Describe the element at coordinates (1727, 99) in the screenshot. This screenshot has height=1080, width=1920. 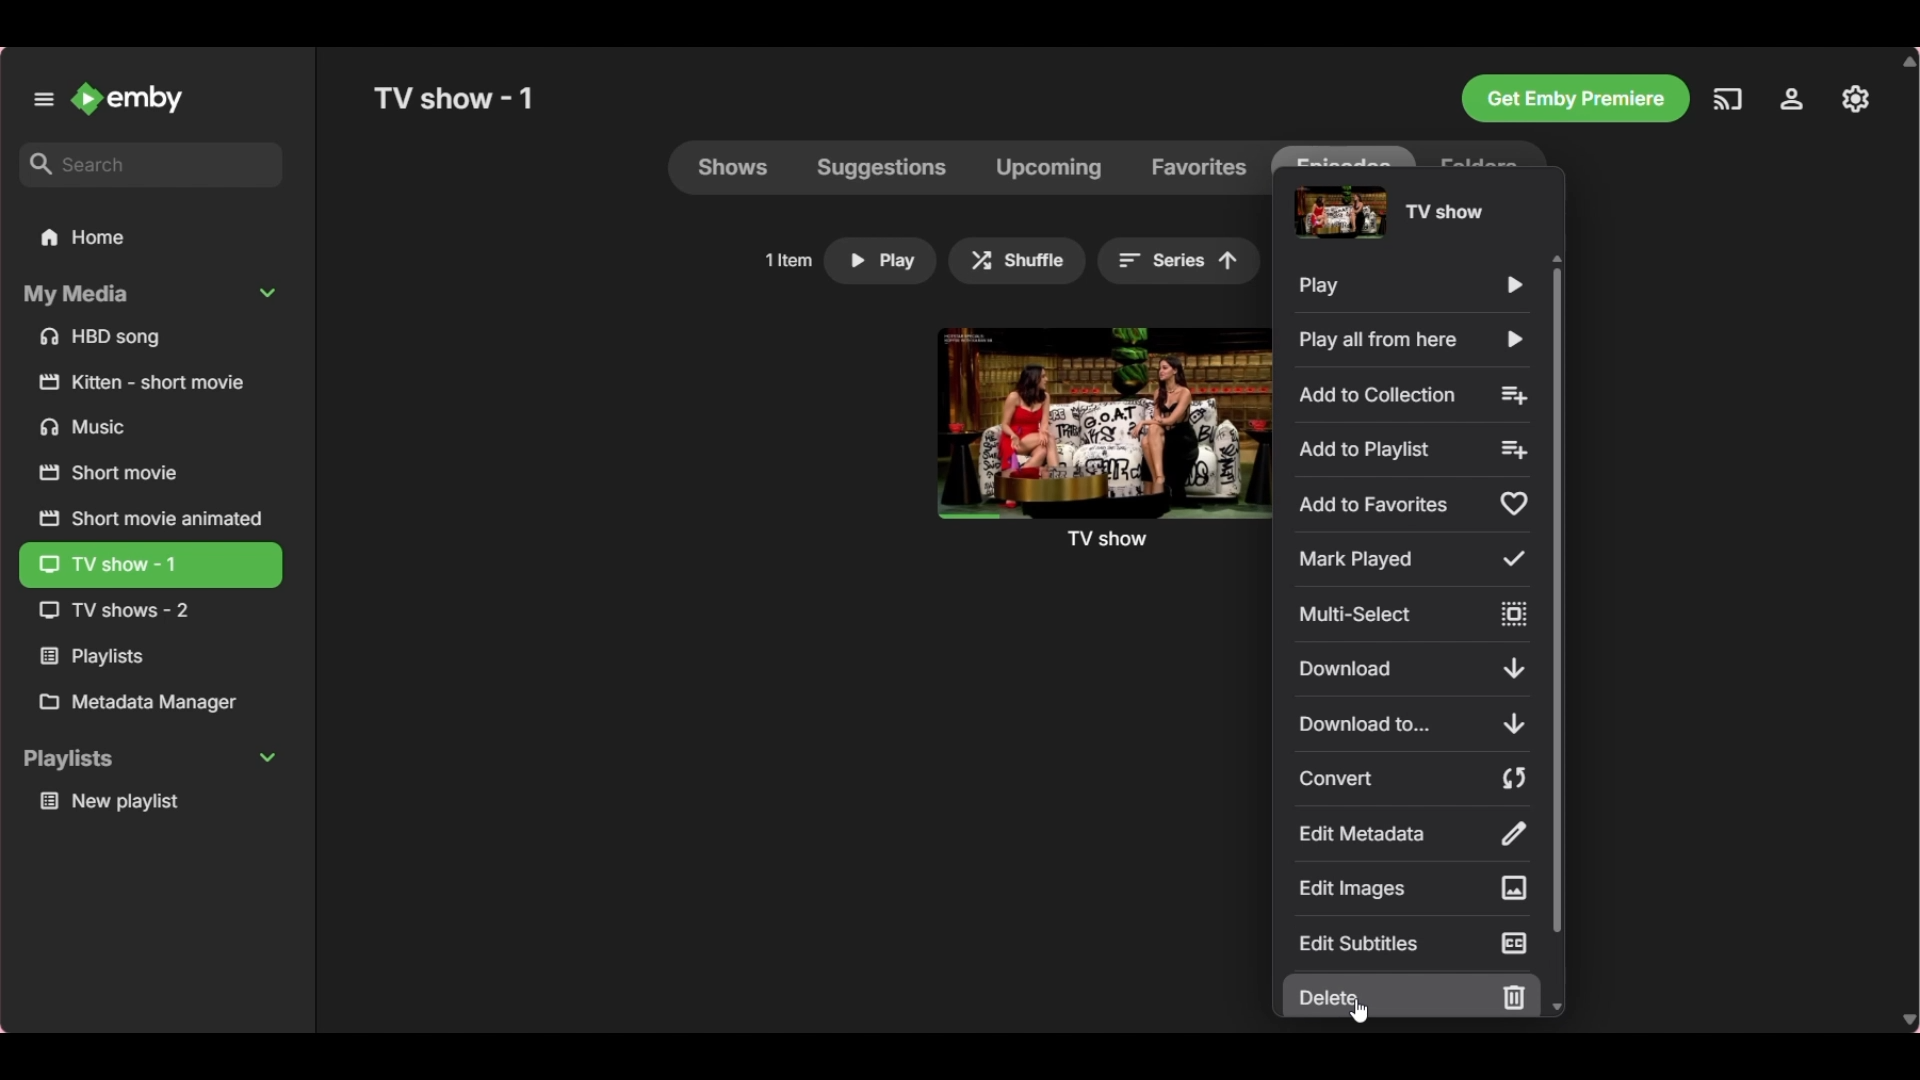
I see `Play on another device` at that location.